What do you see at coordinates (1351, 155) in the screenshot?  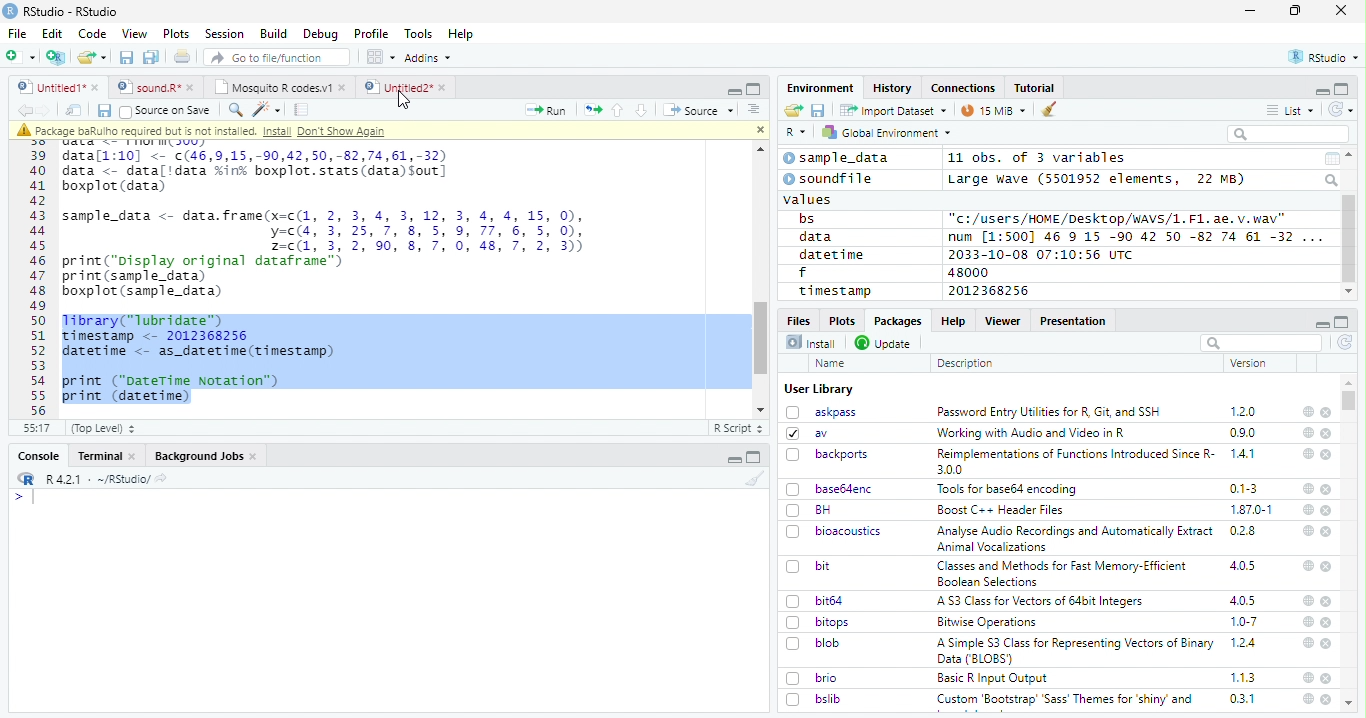 I see `scroll up` at bounding box center [1351, 155].